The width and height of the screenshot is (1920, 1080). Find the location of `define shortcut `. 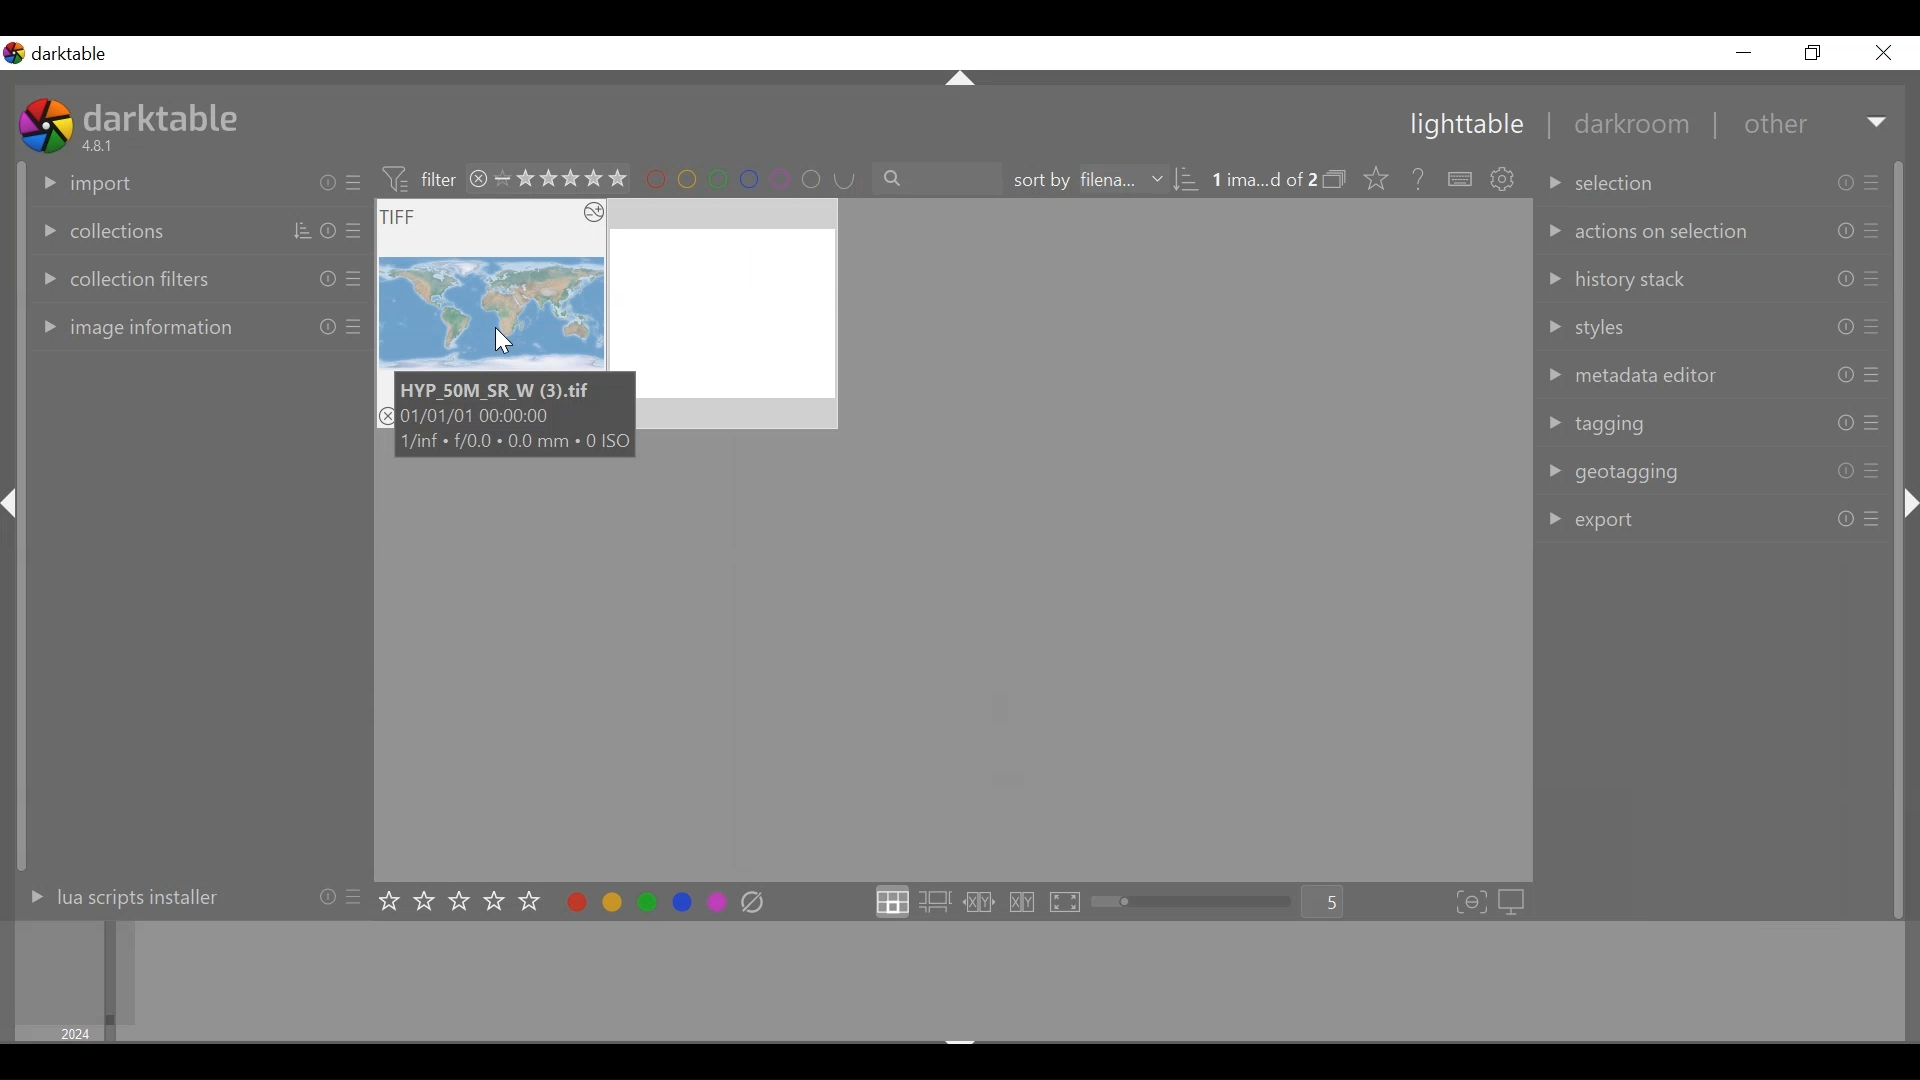

define shortcut  is located at coordinates (1457, 179).